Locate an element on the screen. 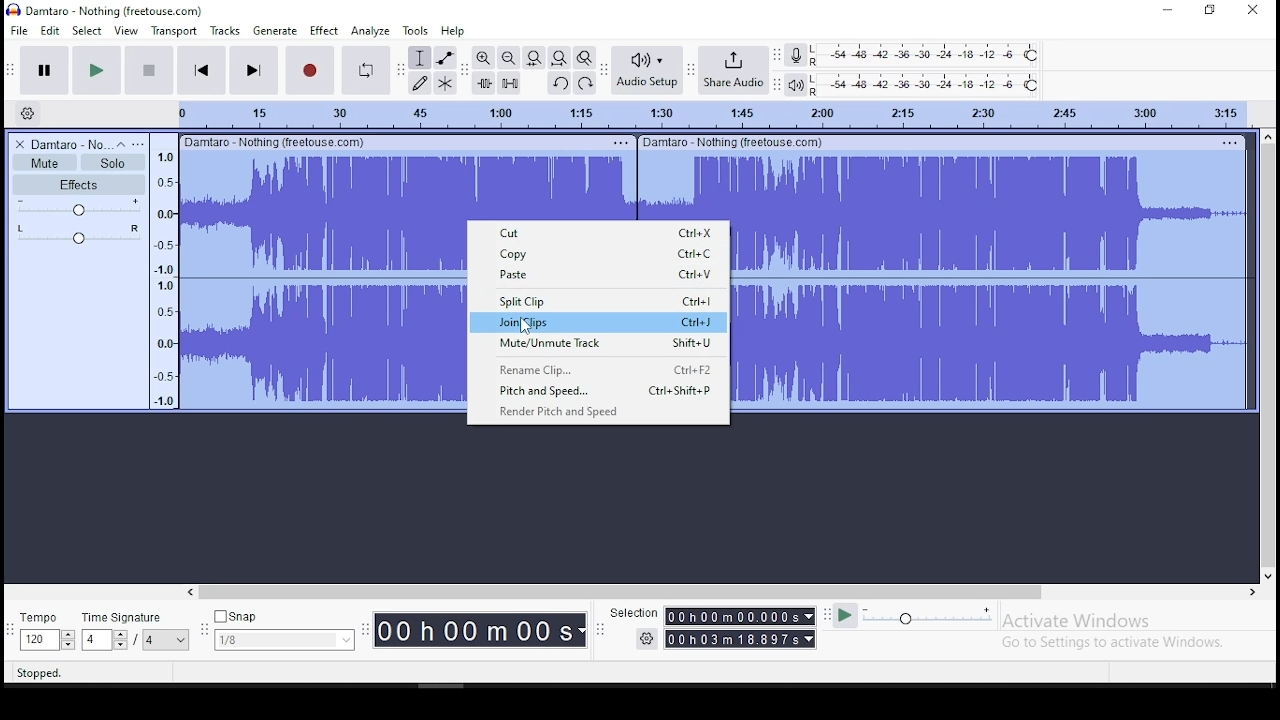 This screenshot has width=1280, height=720. mute is located at coordinates (43, 162).